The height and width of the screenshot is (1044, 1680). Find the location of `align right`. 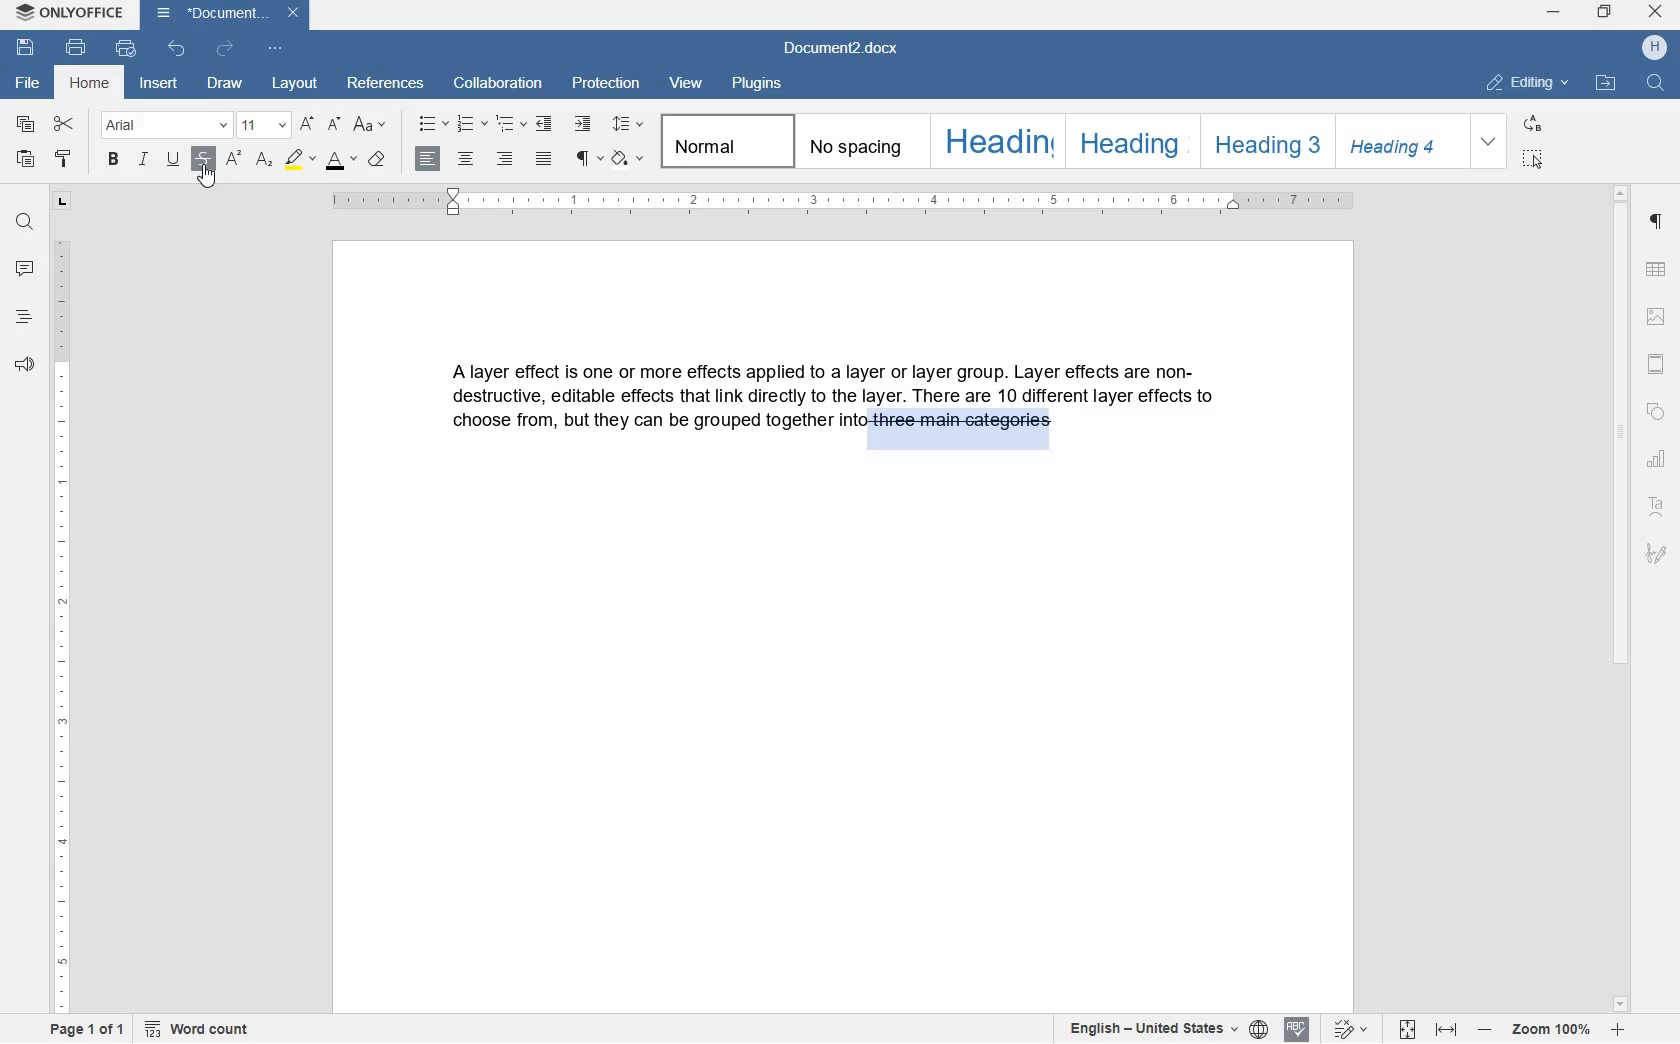

align right is located at coordinates (507, 160).